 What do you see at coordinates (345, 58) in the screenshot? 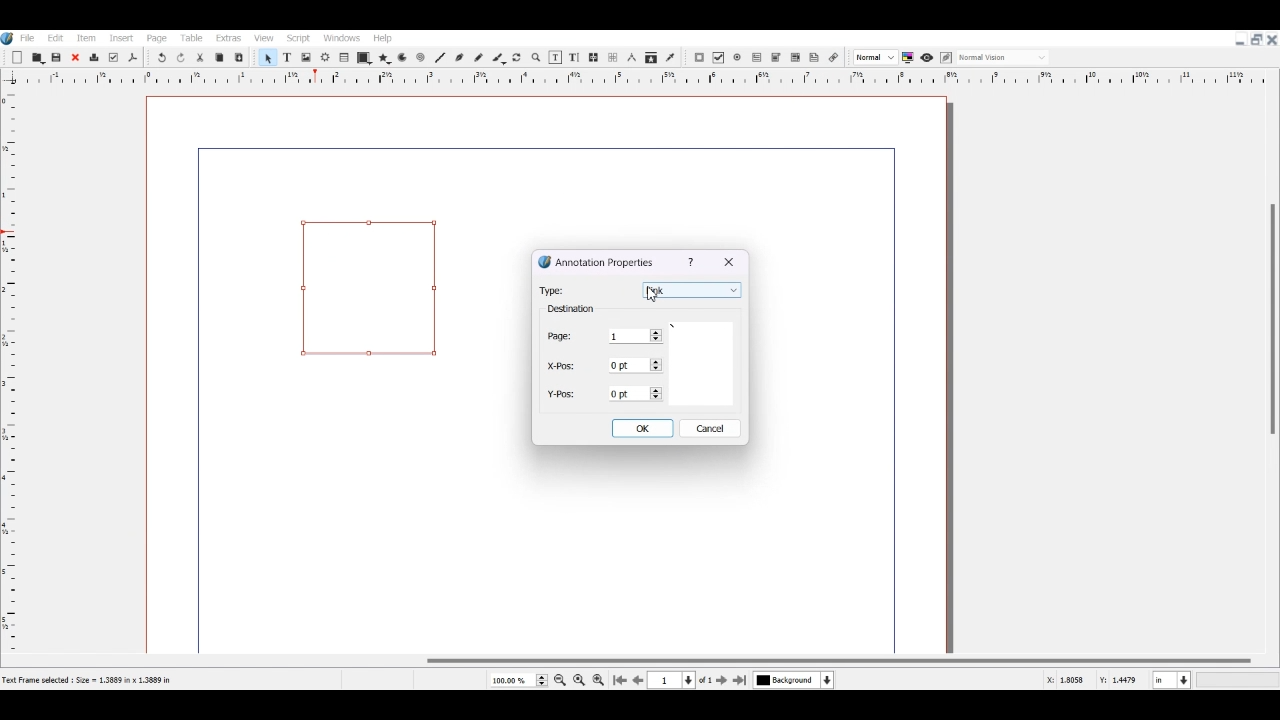
I see `Table` at bounding box center [345, 58].